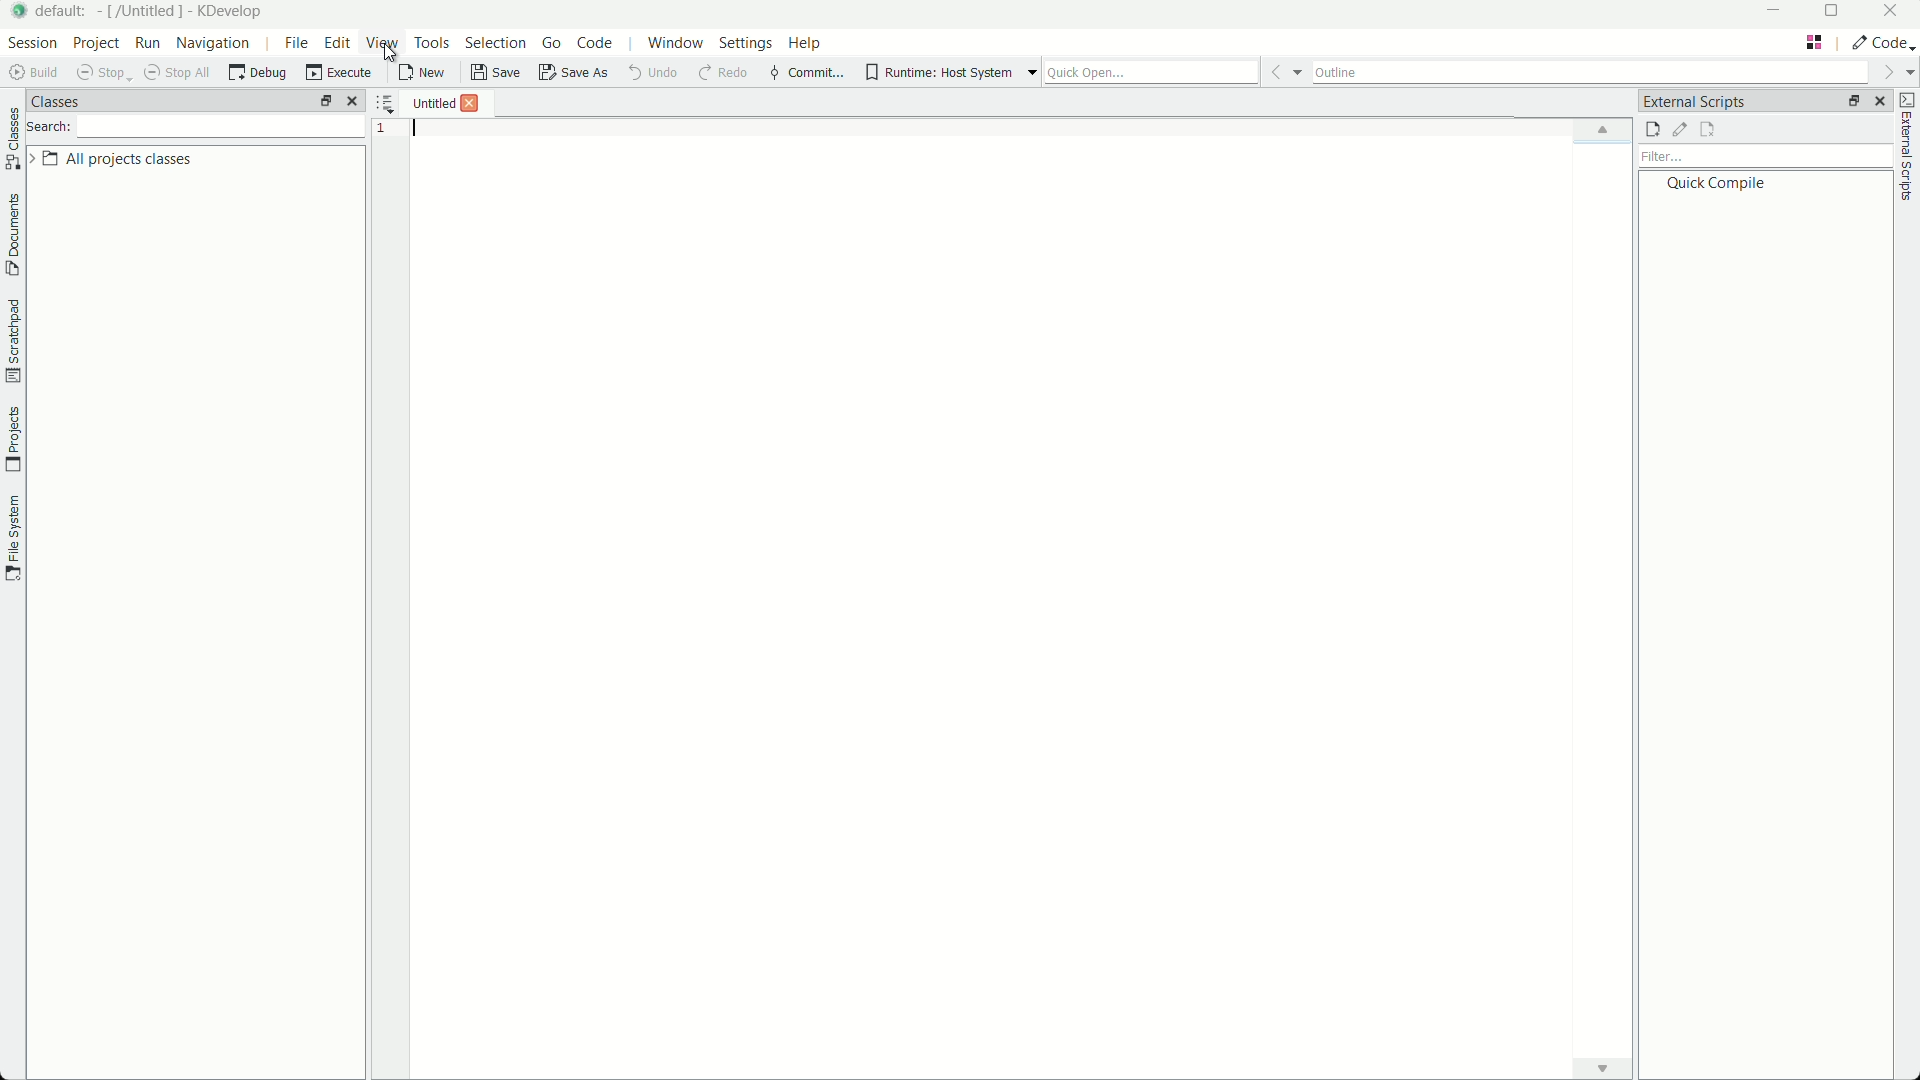 The image size is (1920, 1080). What do you see at coordinates (1173, 70) in the screenshot?
I see `quick open` at bounding box center [1173, 70].